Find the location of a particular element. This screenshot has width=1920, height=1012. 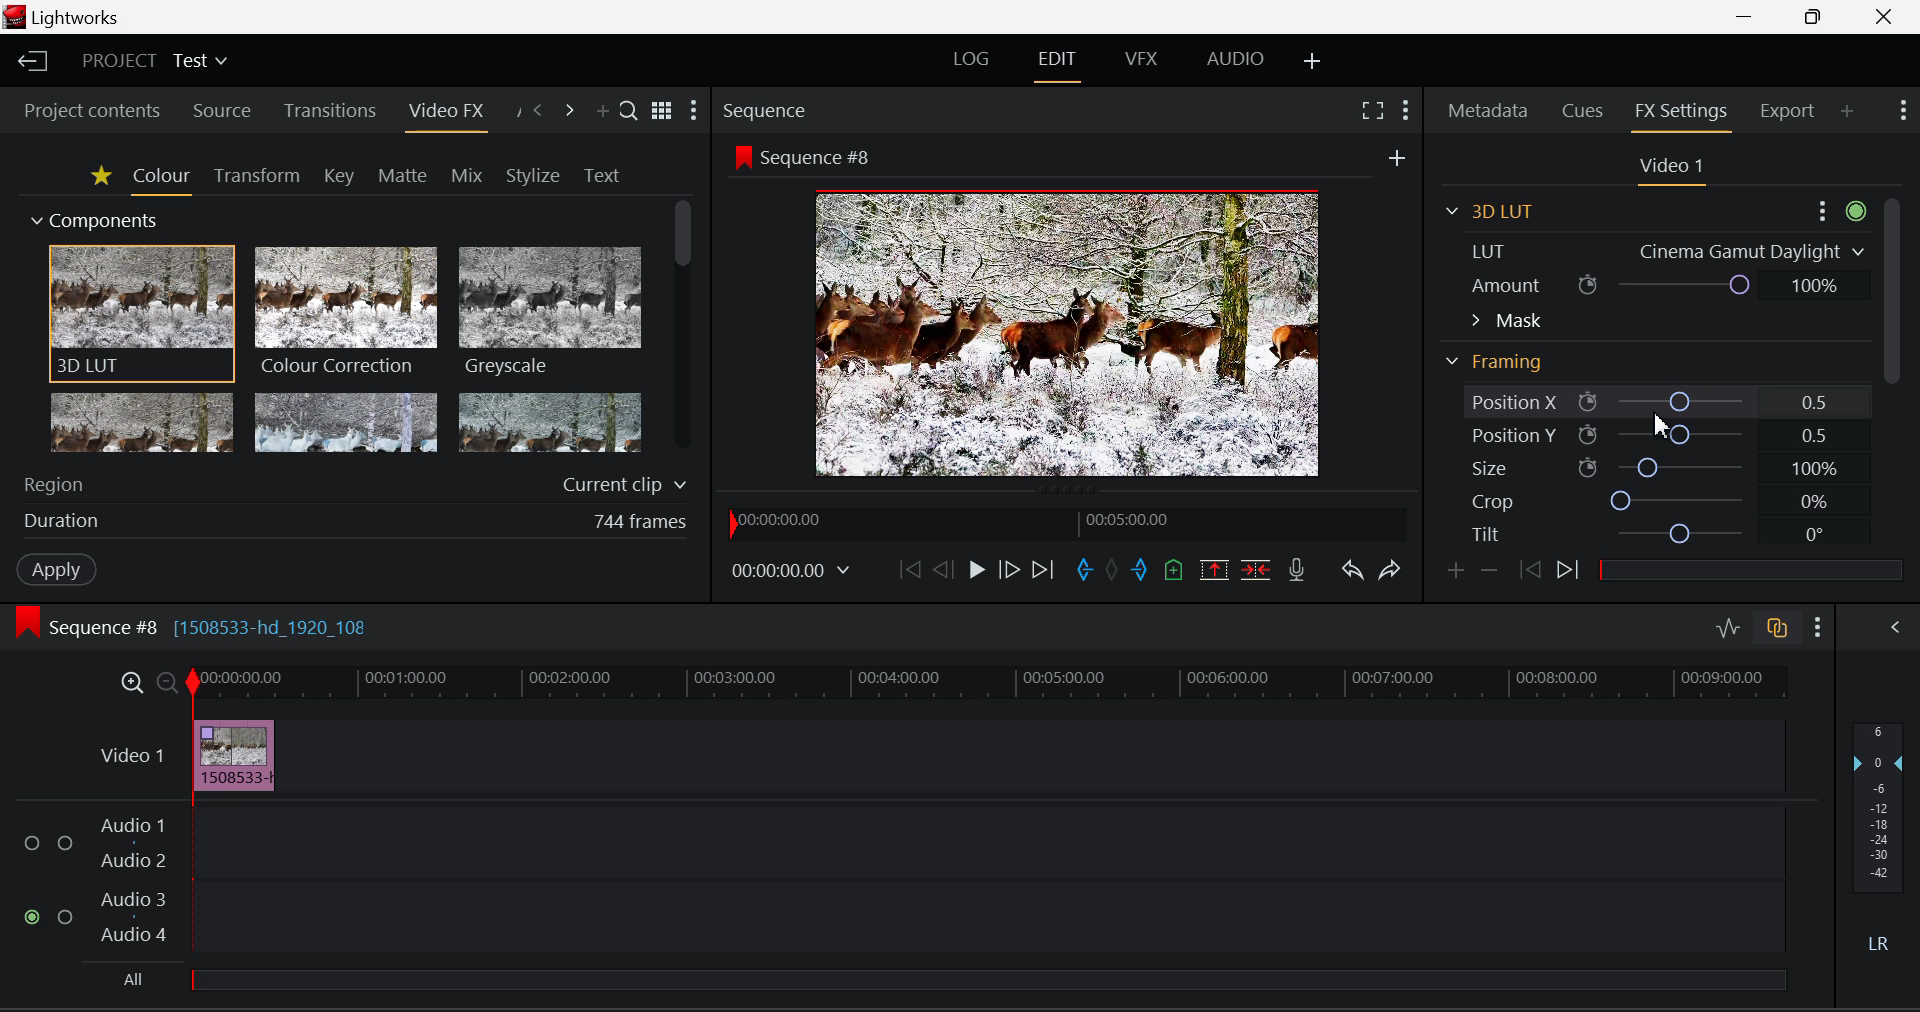

Text is located at coordinates (600, 176).